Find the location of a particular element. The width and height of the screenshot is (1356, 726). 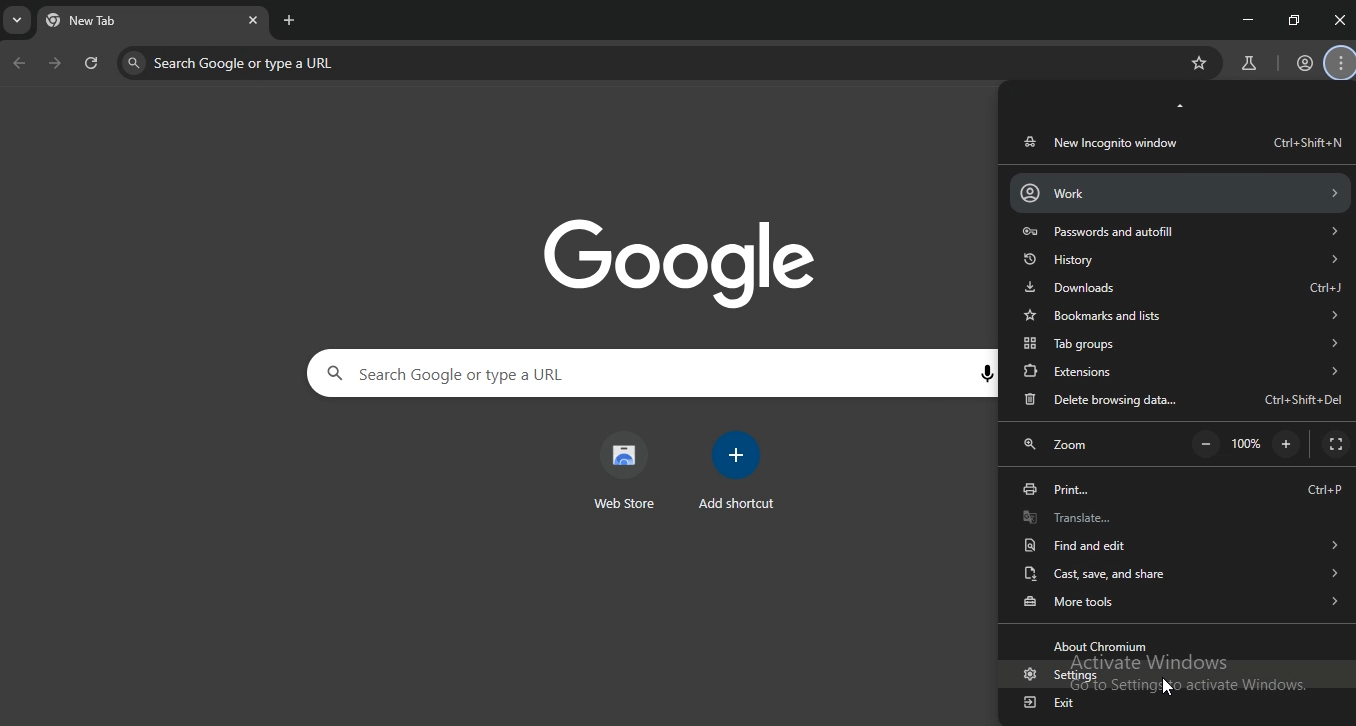

translate is located at coordinates (1177, 516).